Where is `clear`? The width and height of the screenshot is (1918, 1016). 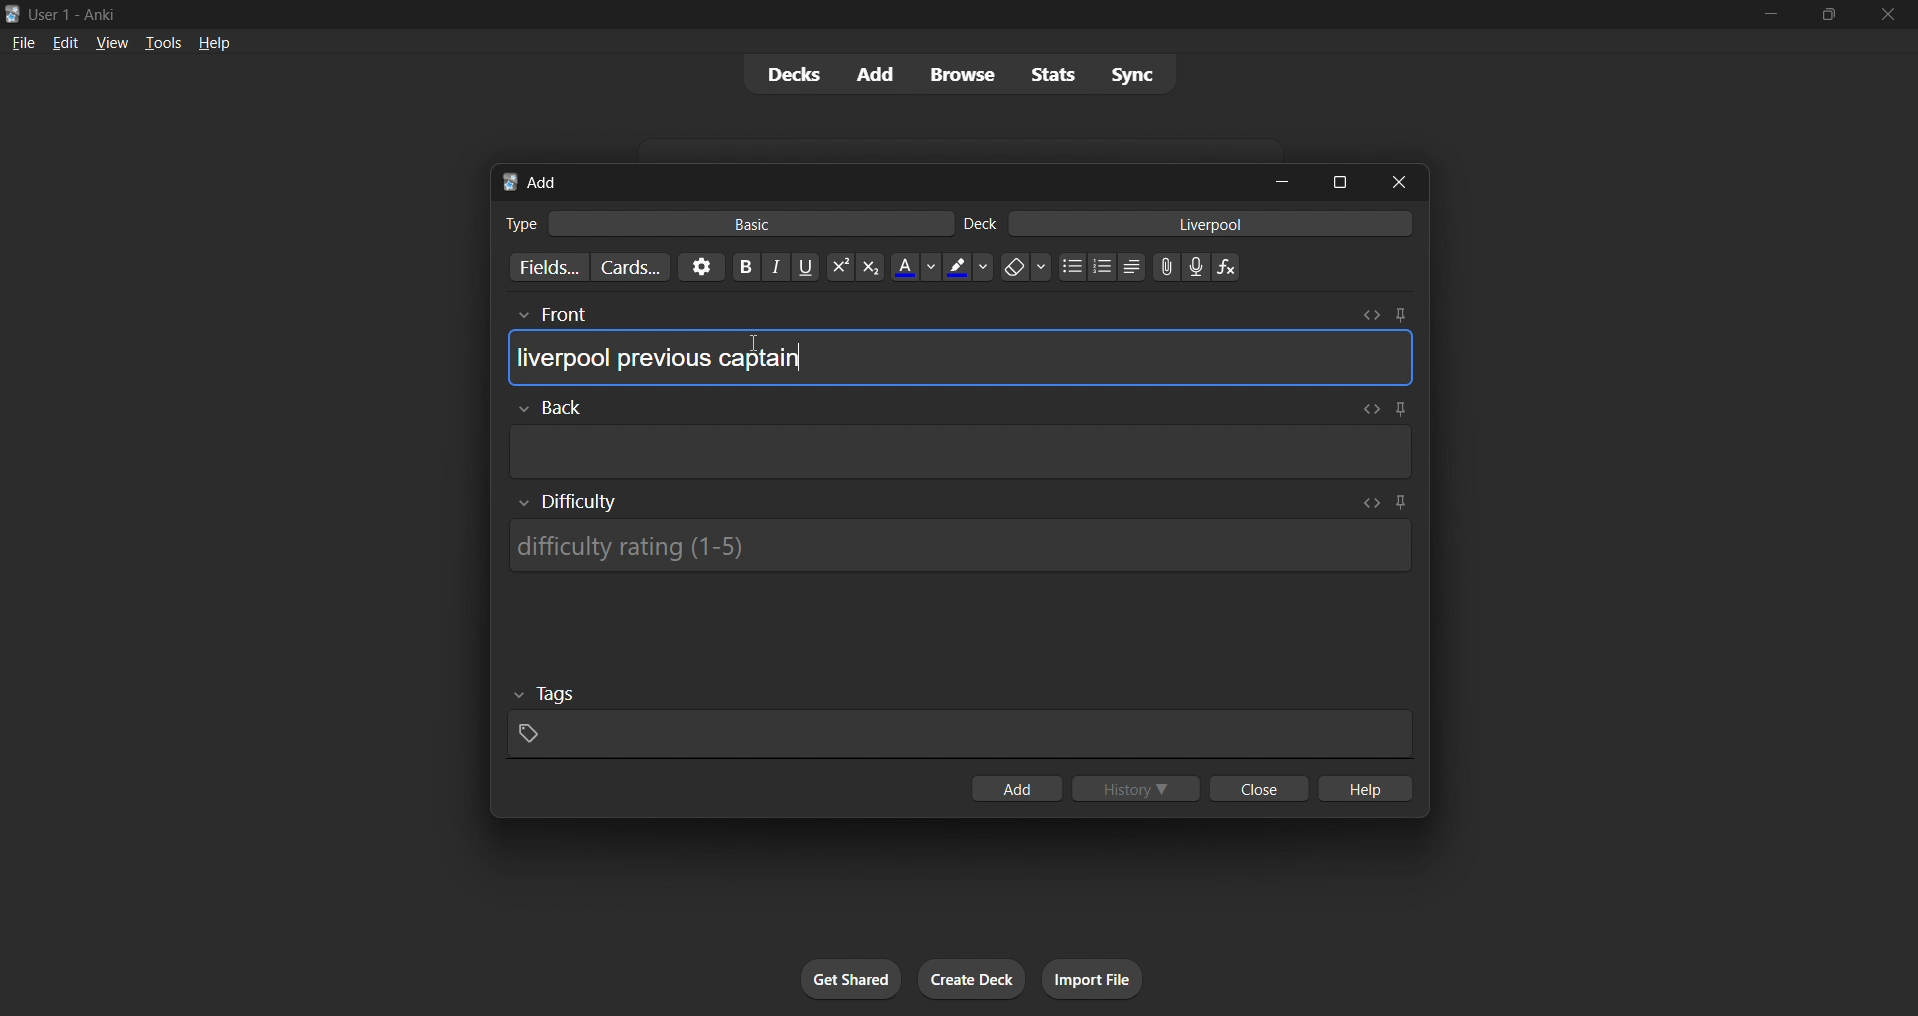 clear is located at coordinates (1025, 266).